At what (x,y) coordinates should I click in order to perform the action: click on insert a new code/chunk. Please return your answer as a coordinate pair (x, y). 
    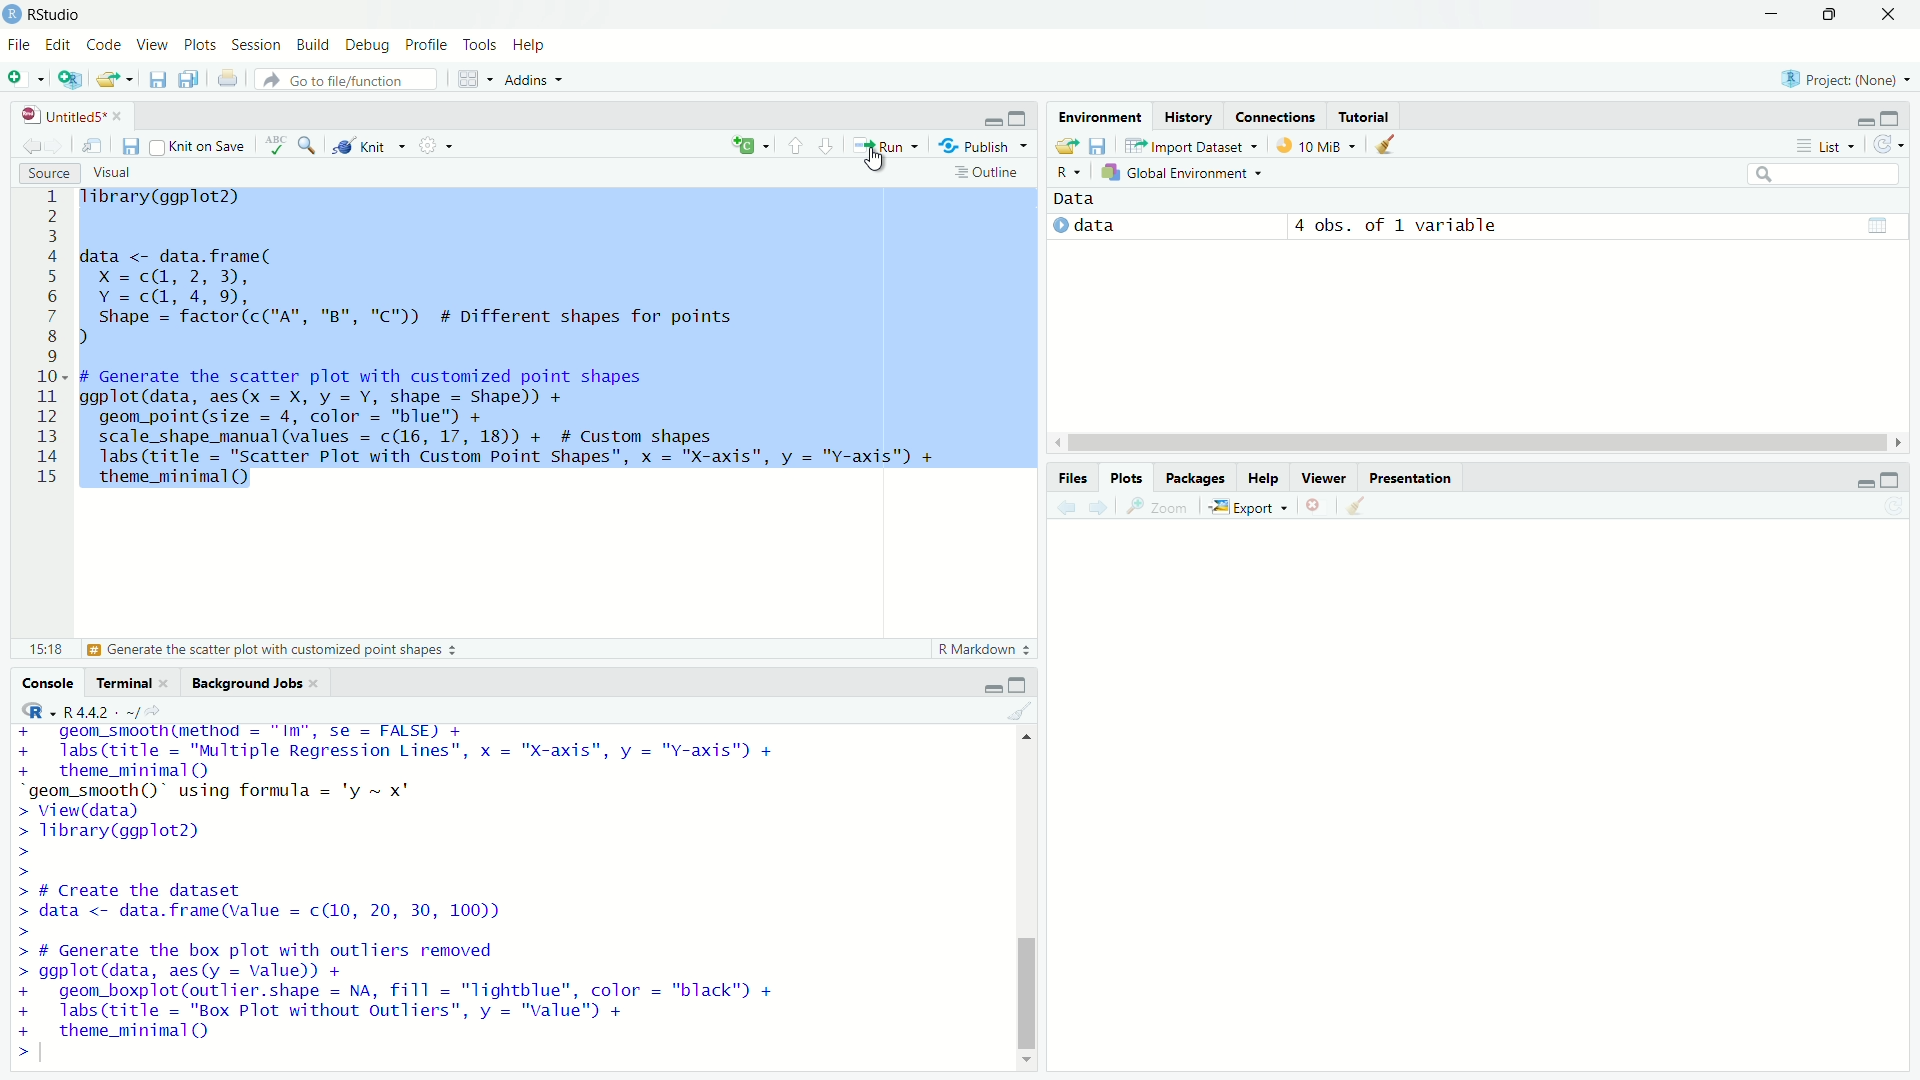
    Looking at the image, I should click on (752, 144).